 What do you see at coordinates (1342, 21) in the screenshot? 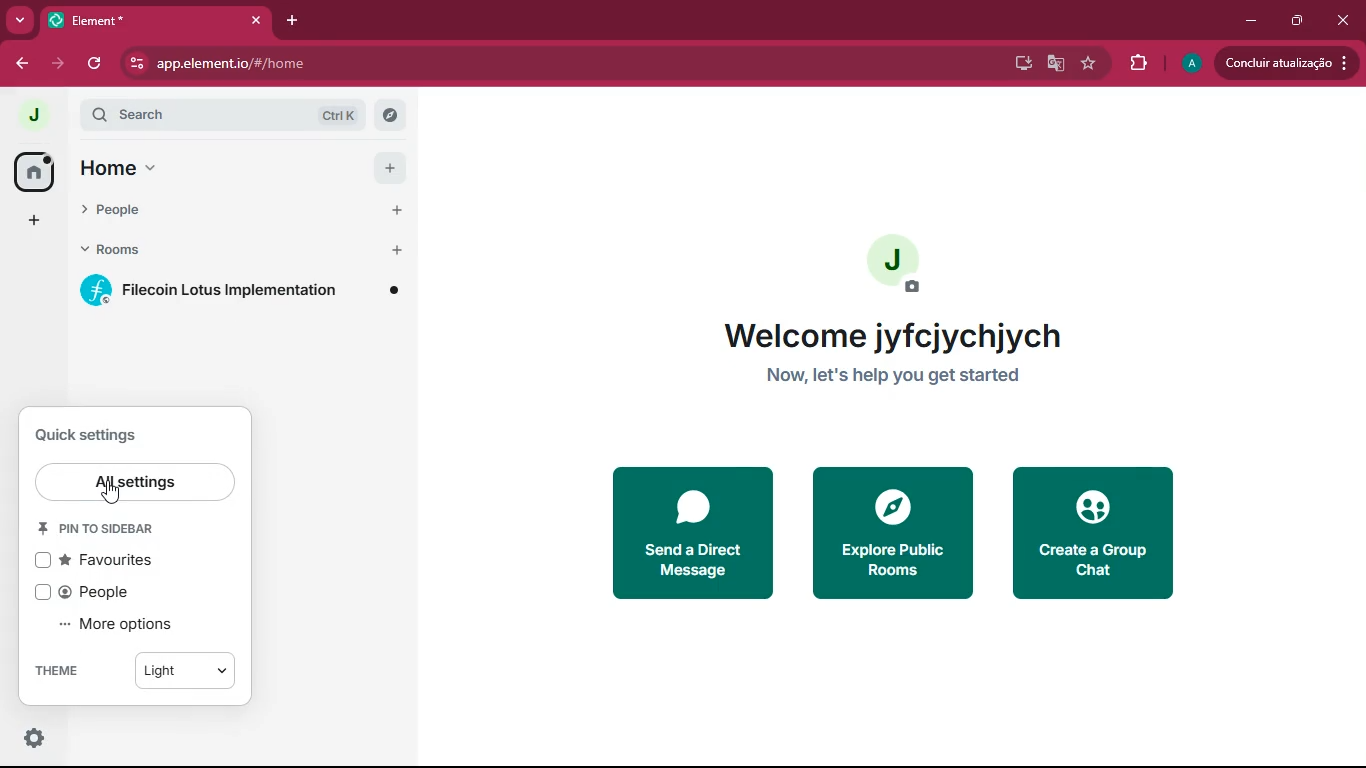
I see `close` at bounding box center [1342, 21].